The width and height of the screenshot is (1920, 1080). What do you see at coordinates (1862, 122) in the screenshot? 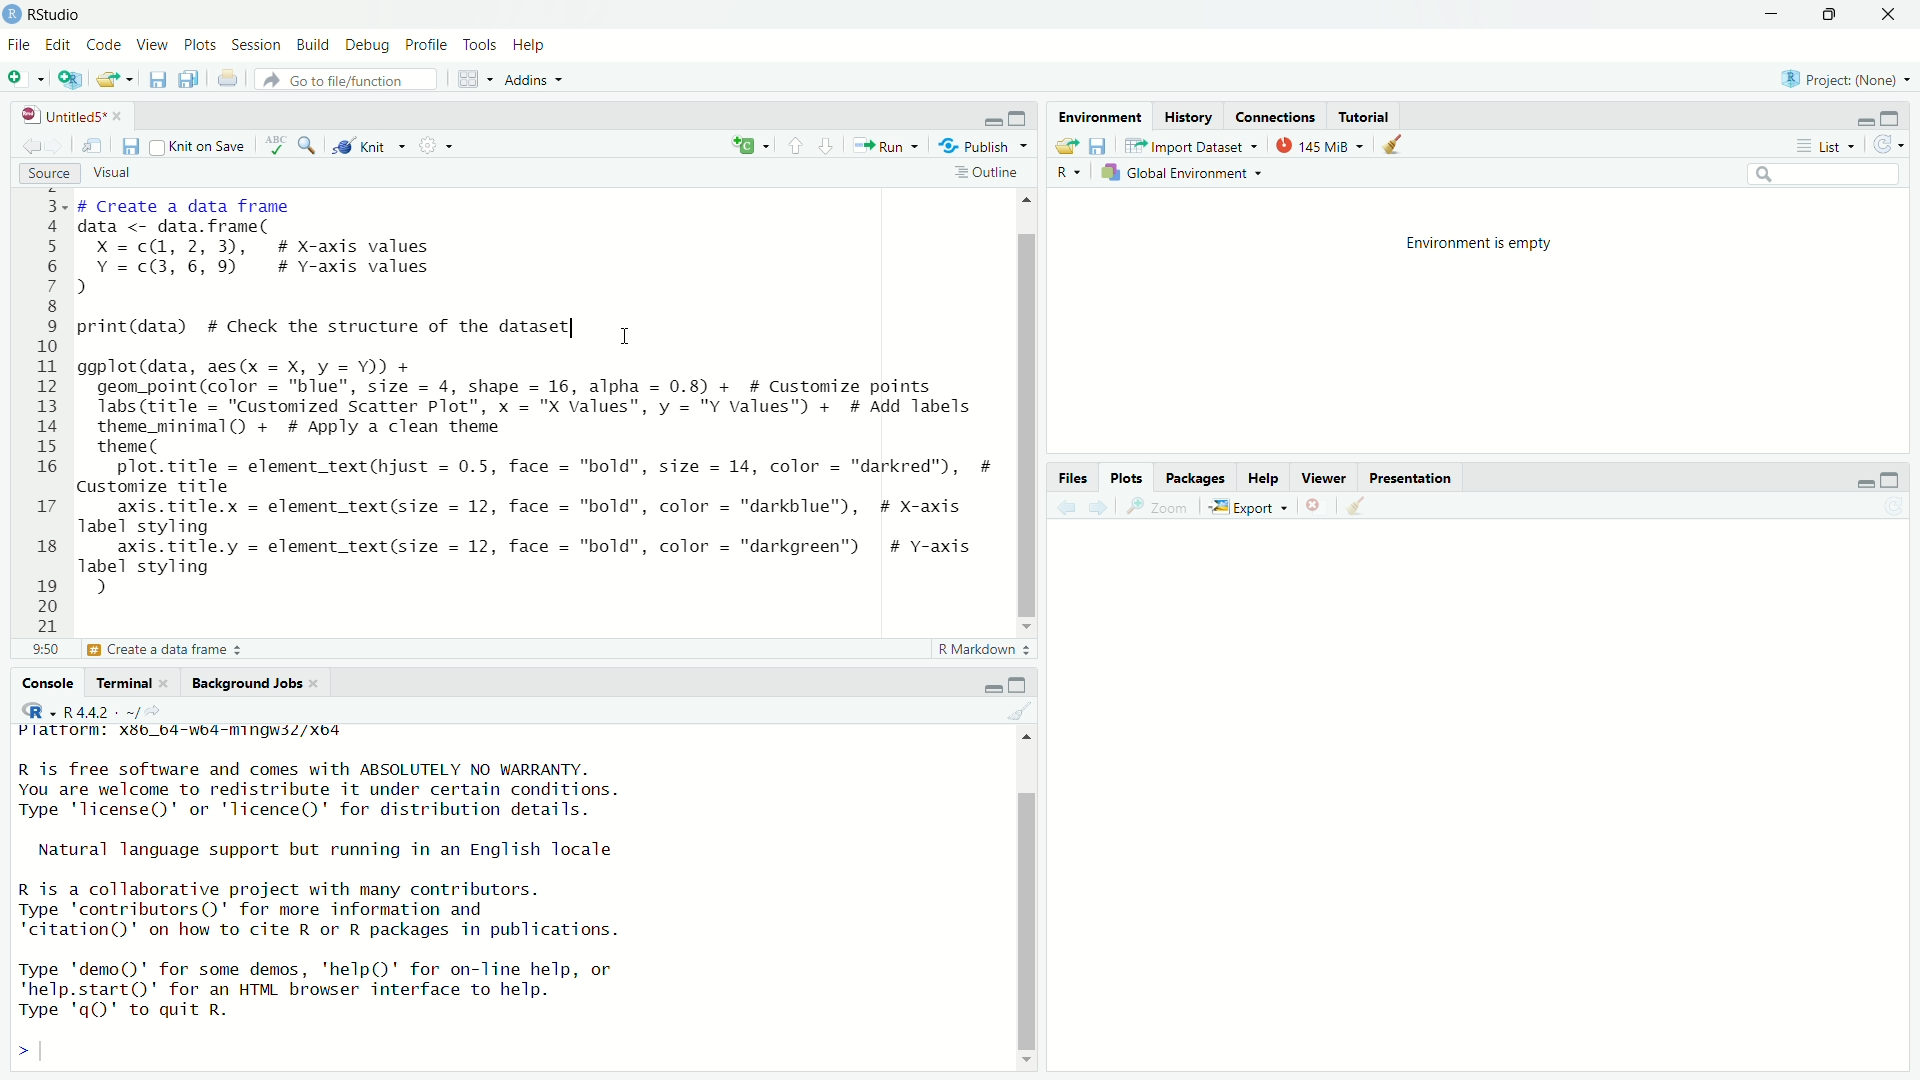
I see `Minimize` at bounding box center [1862, 122].